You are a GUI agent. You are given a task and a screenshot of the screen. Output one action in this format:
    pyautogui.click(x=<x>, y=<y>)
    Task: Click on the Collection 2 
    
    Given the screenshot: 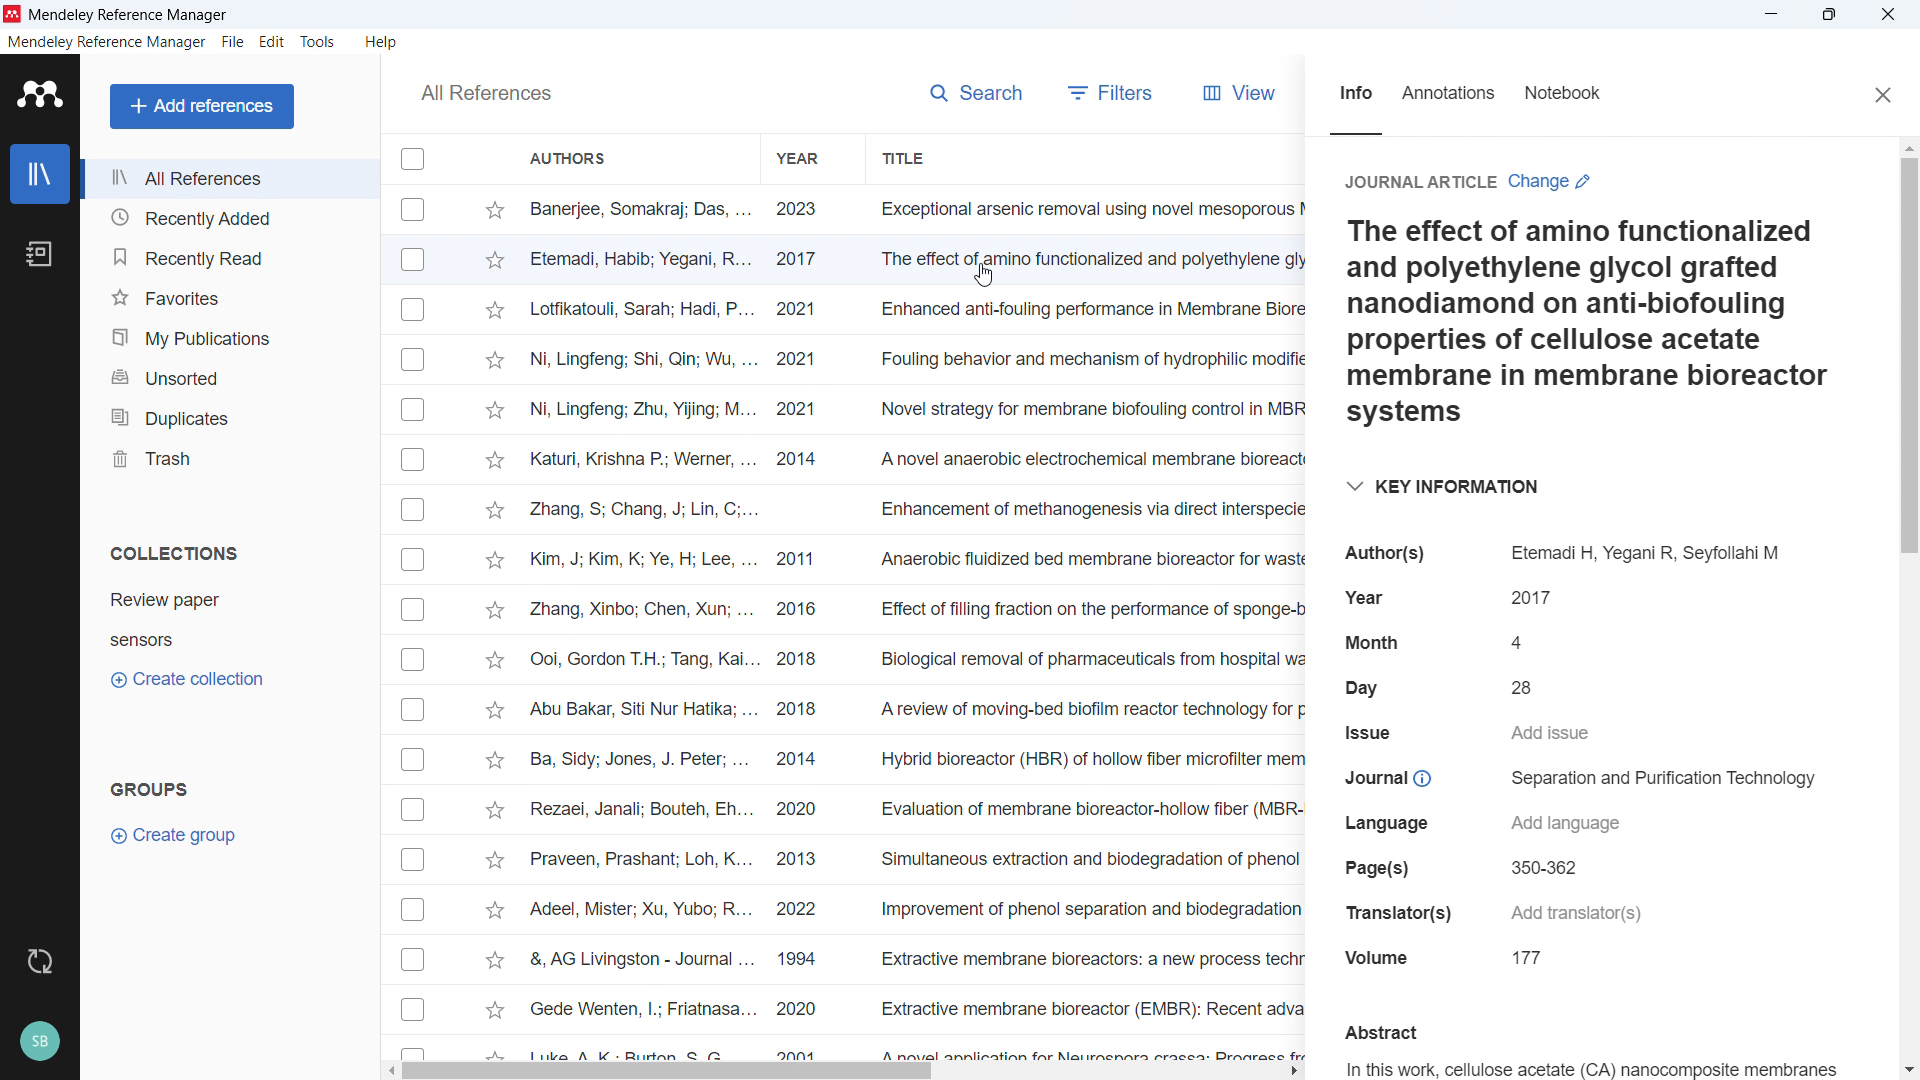 What is the action you would take?
    pyautogui.click(x=143, y=640)
    